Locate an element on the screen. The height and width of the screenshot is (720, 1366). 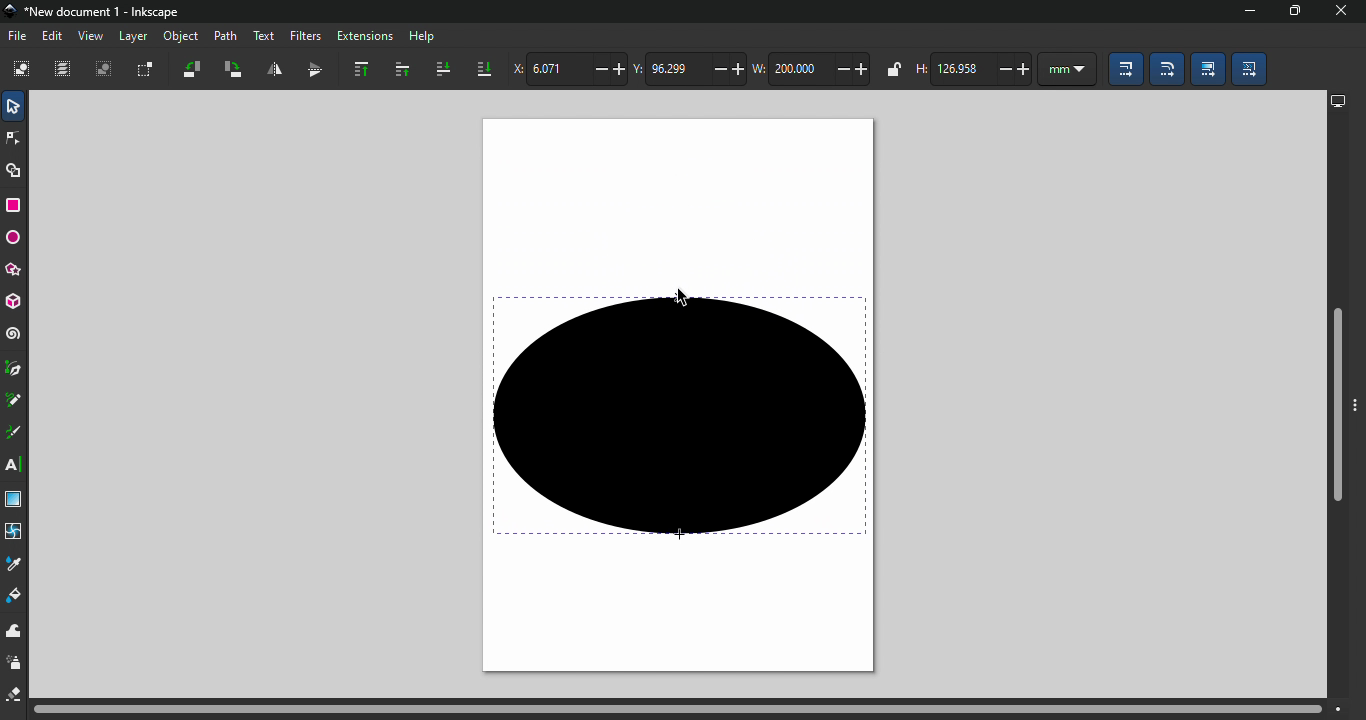
Path is located at coordinates (225, 37).